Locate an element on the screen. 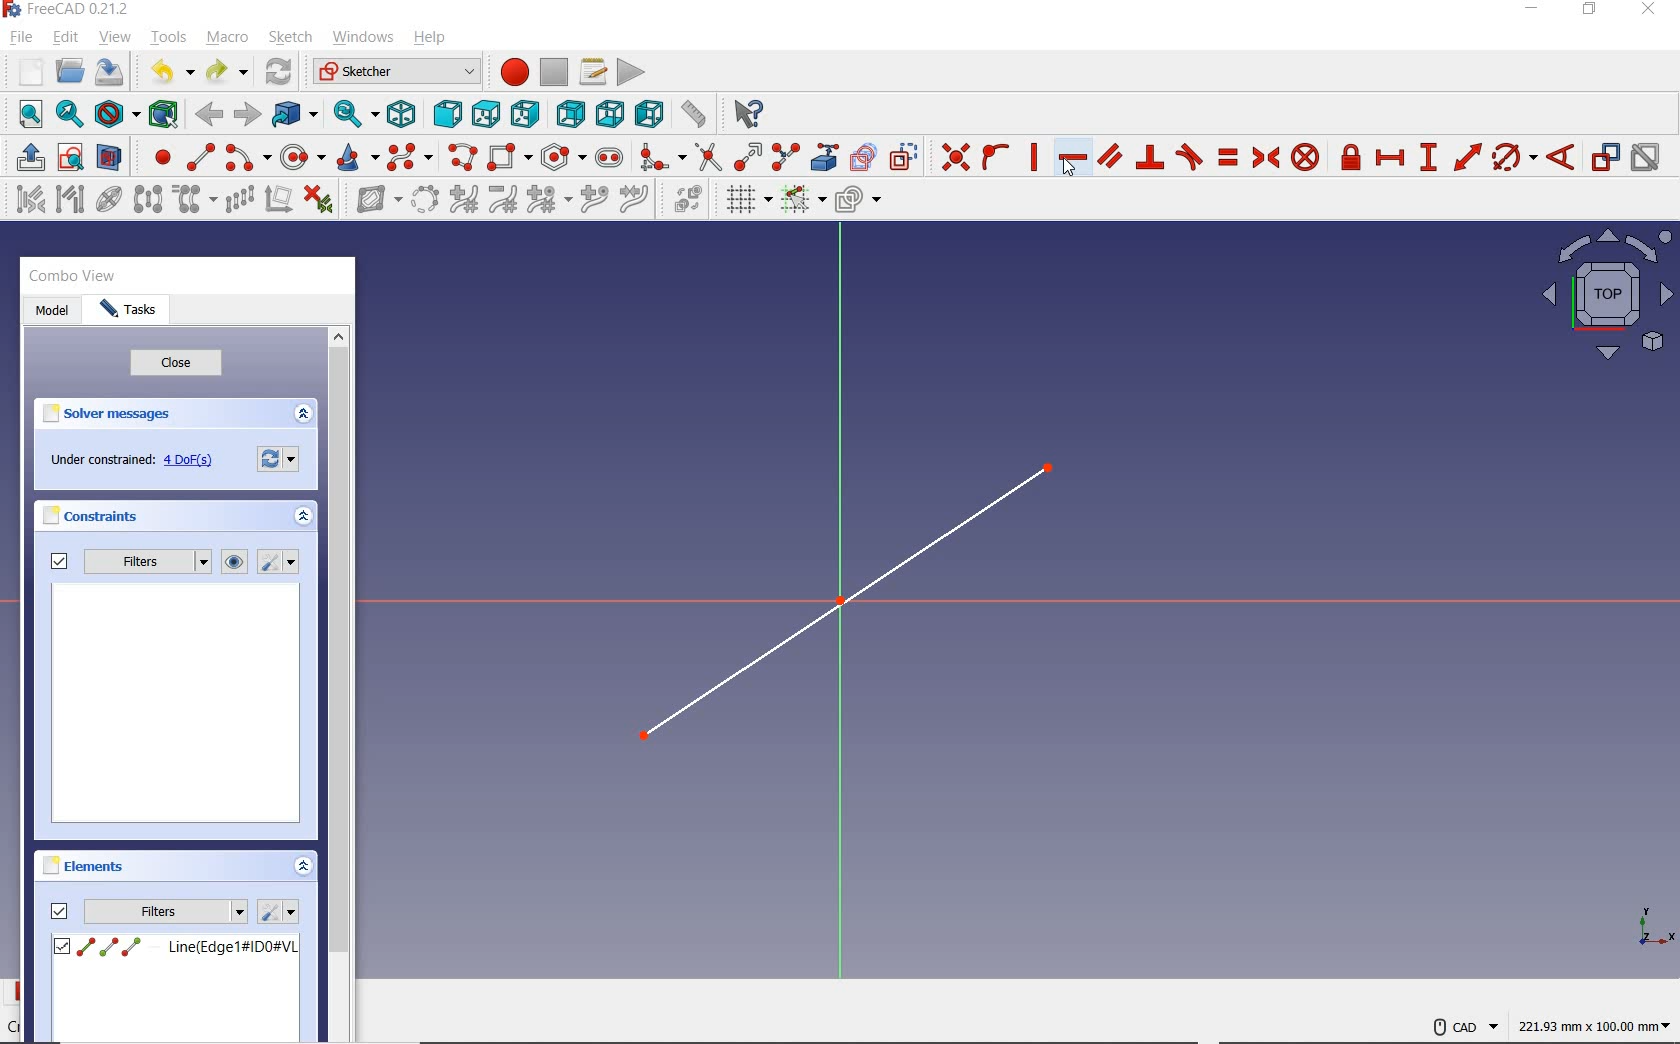 The width and height of the screenshot is (1680, 1044). LEFT is located at coordinates (651, 115).